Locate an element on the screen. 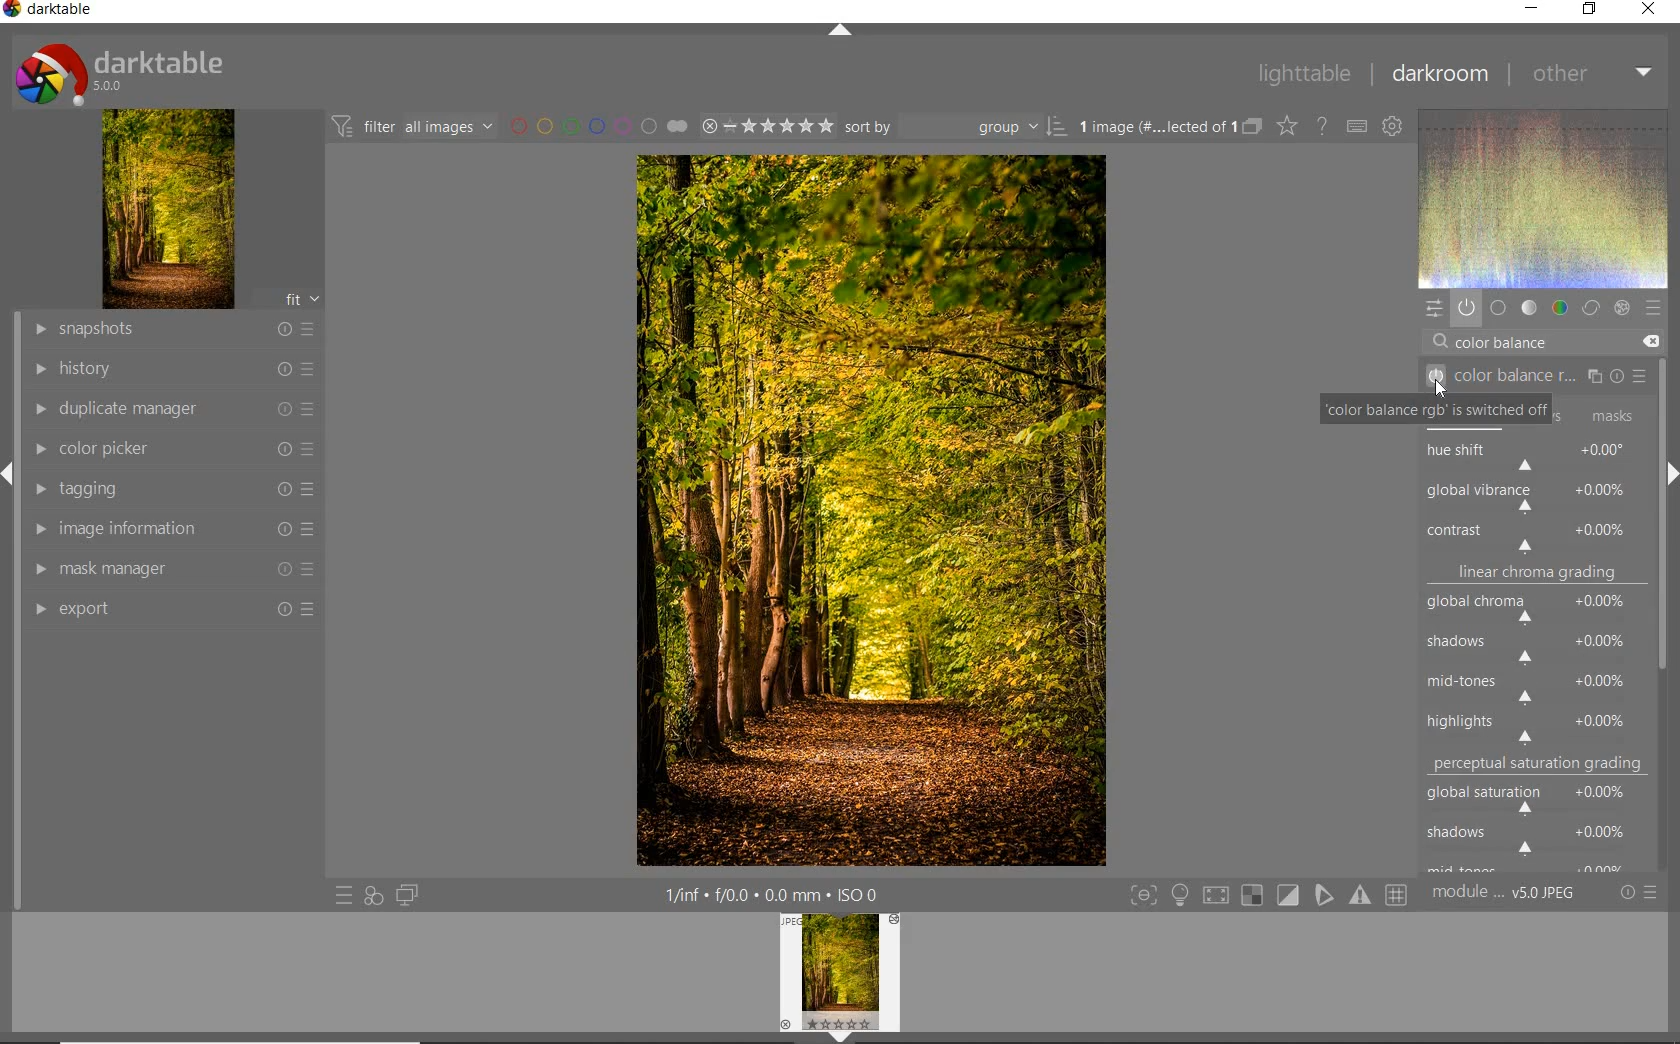 This screenshot has width=1680, height=1044. COLOR BALANCE RGB 'IS SWITCHED OFF' is located at coordinates (1439, 412).